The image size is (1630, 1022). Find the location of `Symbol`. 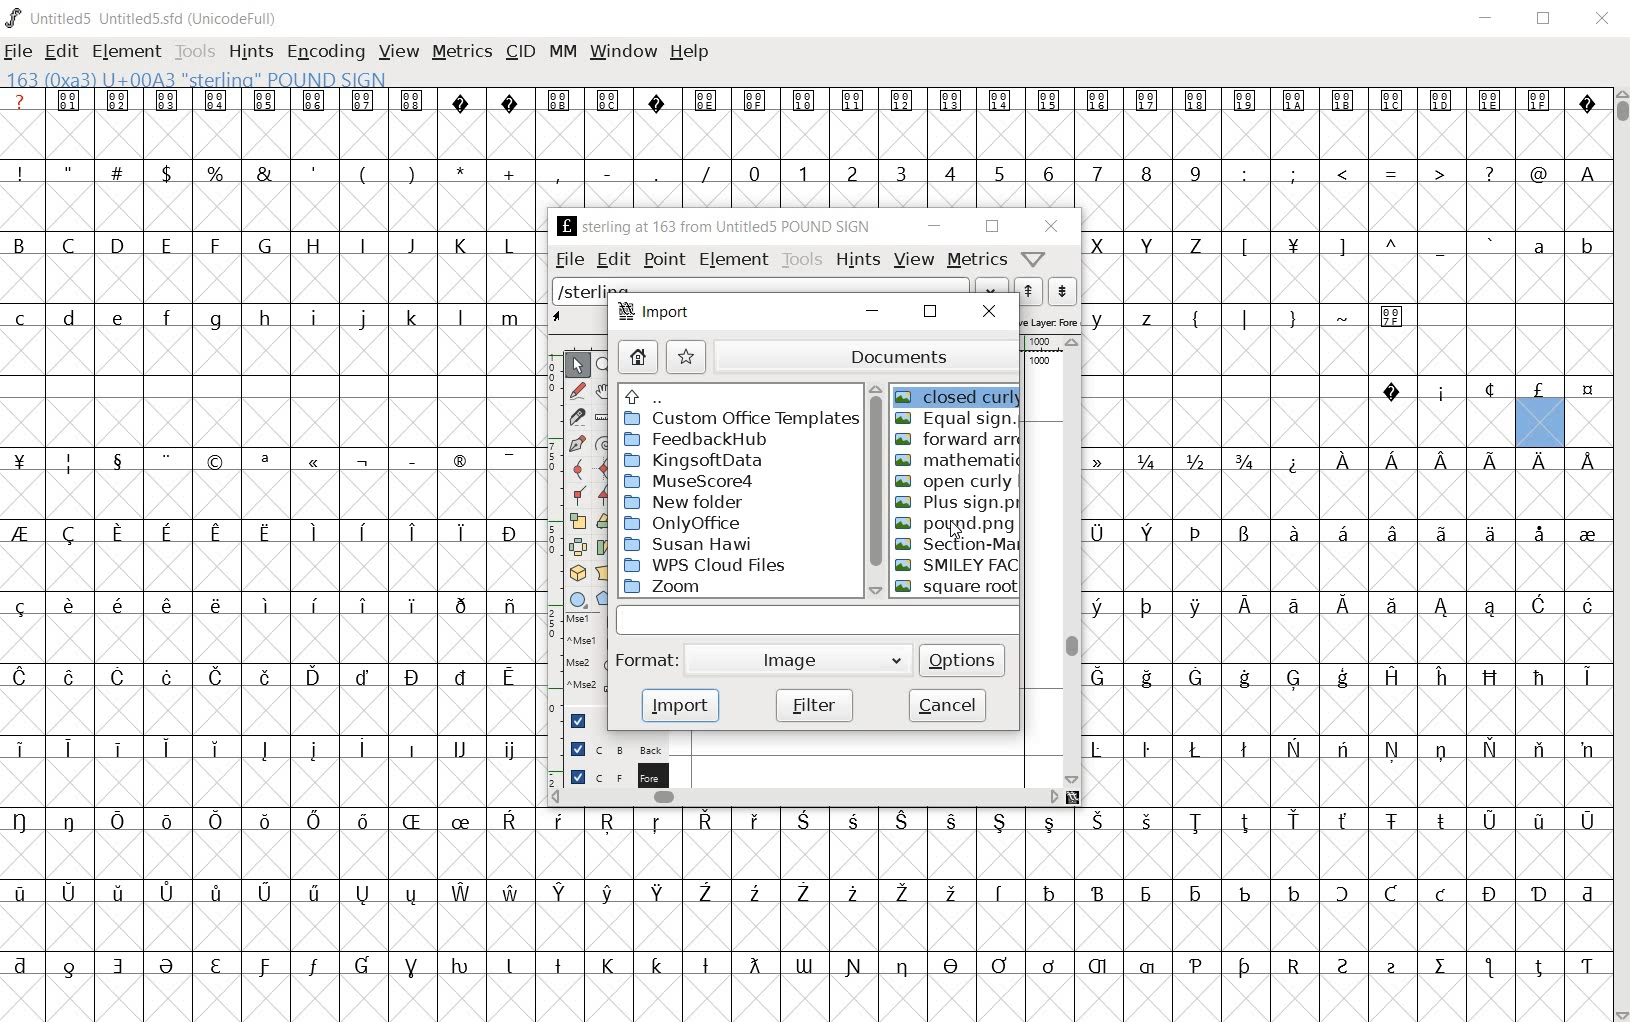

Symbol is located at coordinates (657, 894).